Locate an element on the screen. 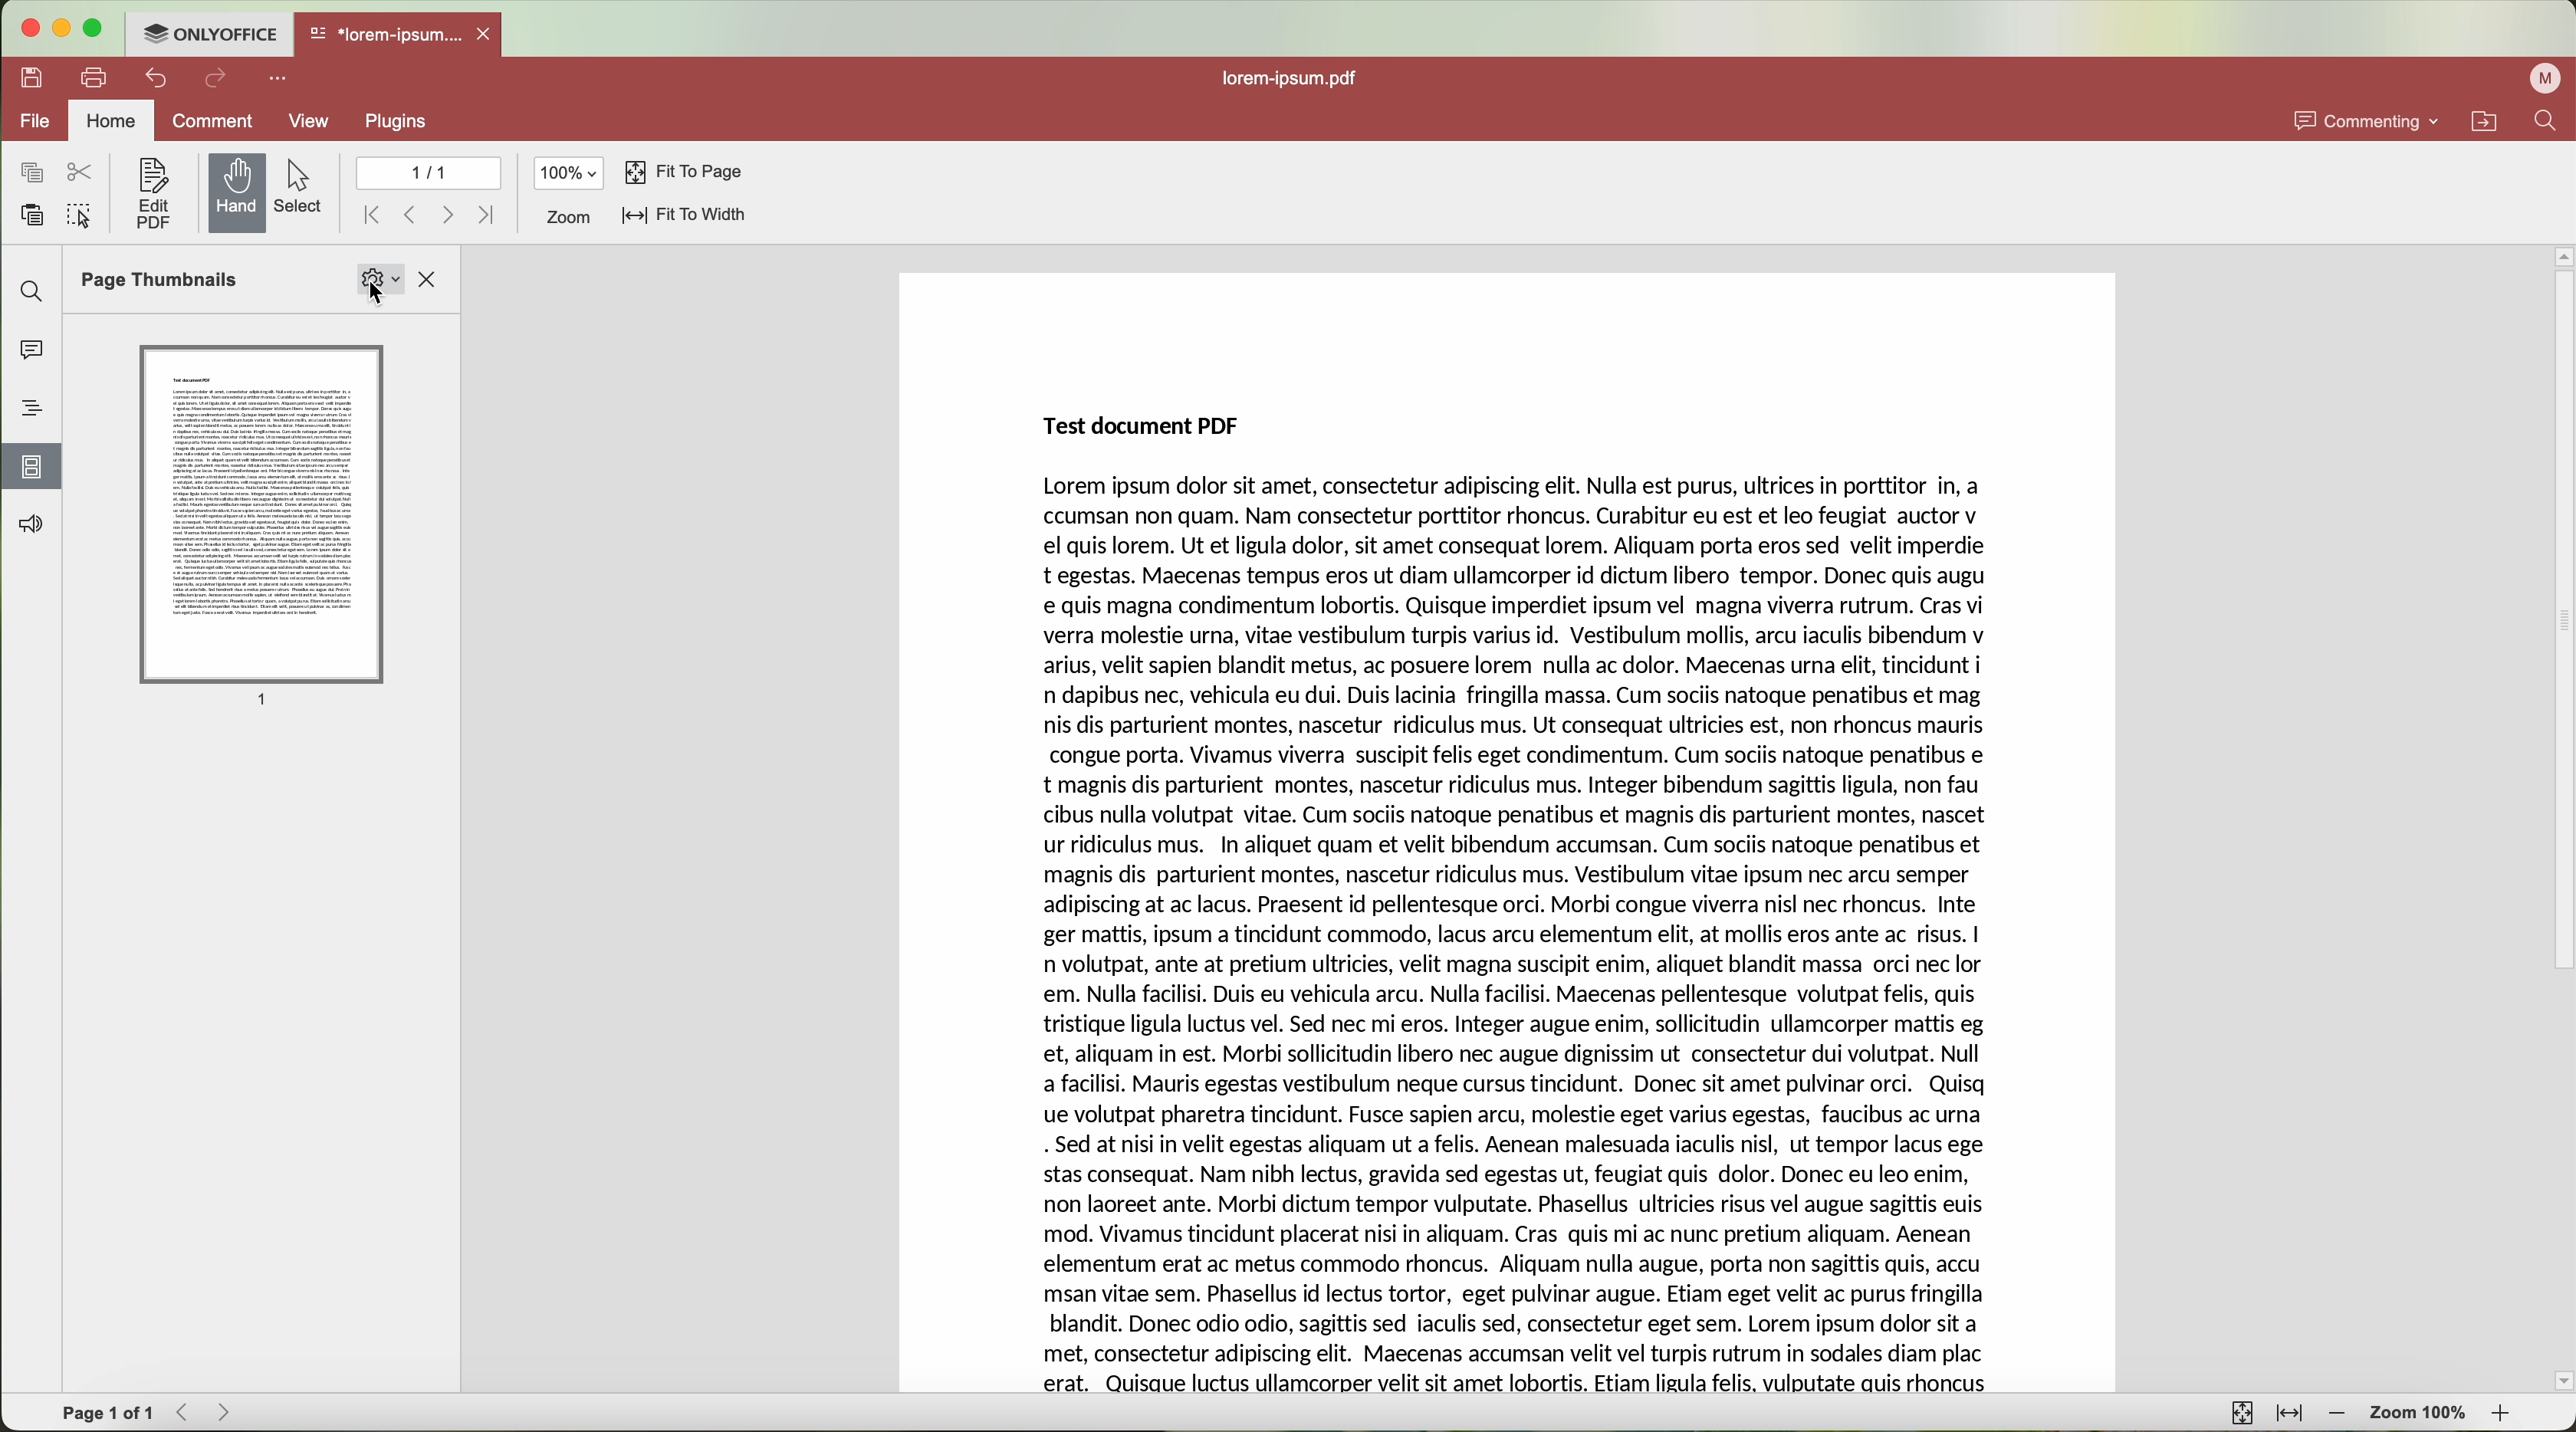 The image size is (2576, 1432). find is located at coordinates (2552, 121).